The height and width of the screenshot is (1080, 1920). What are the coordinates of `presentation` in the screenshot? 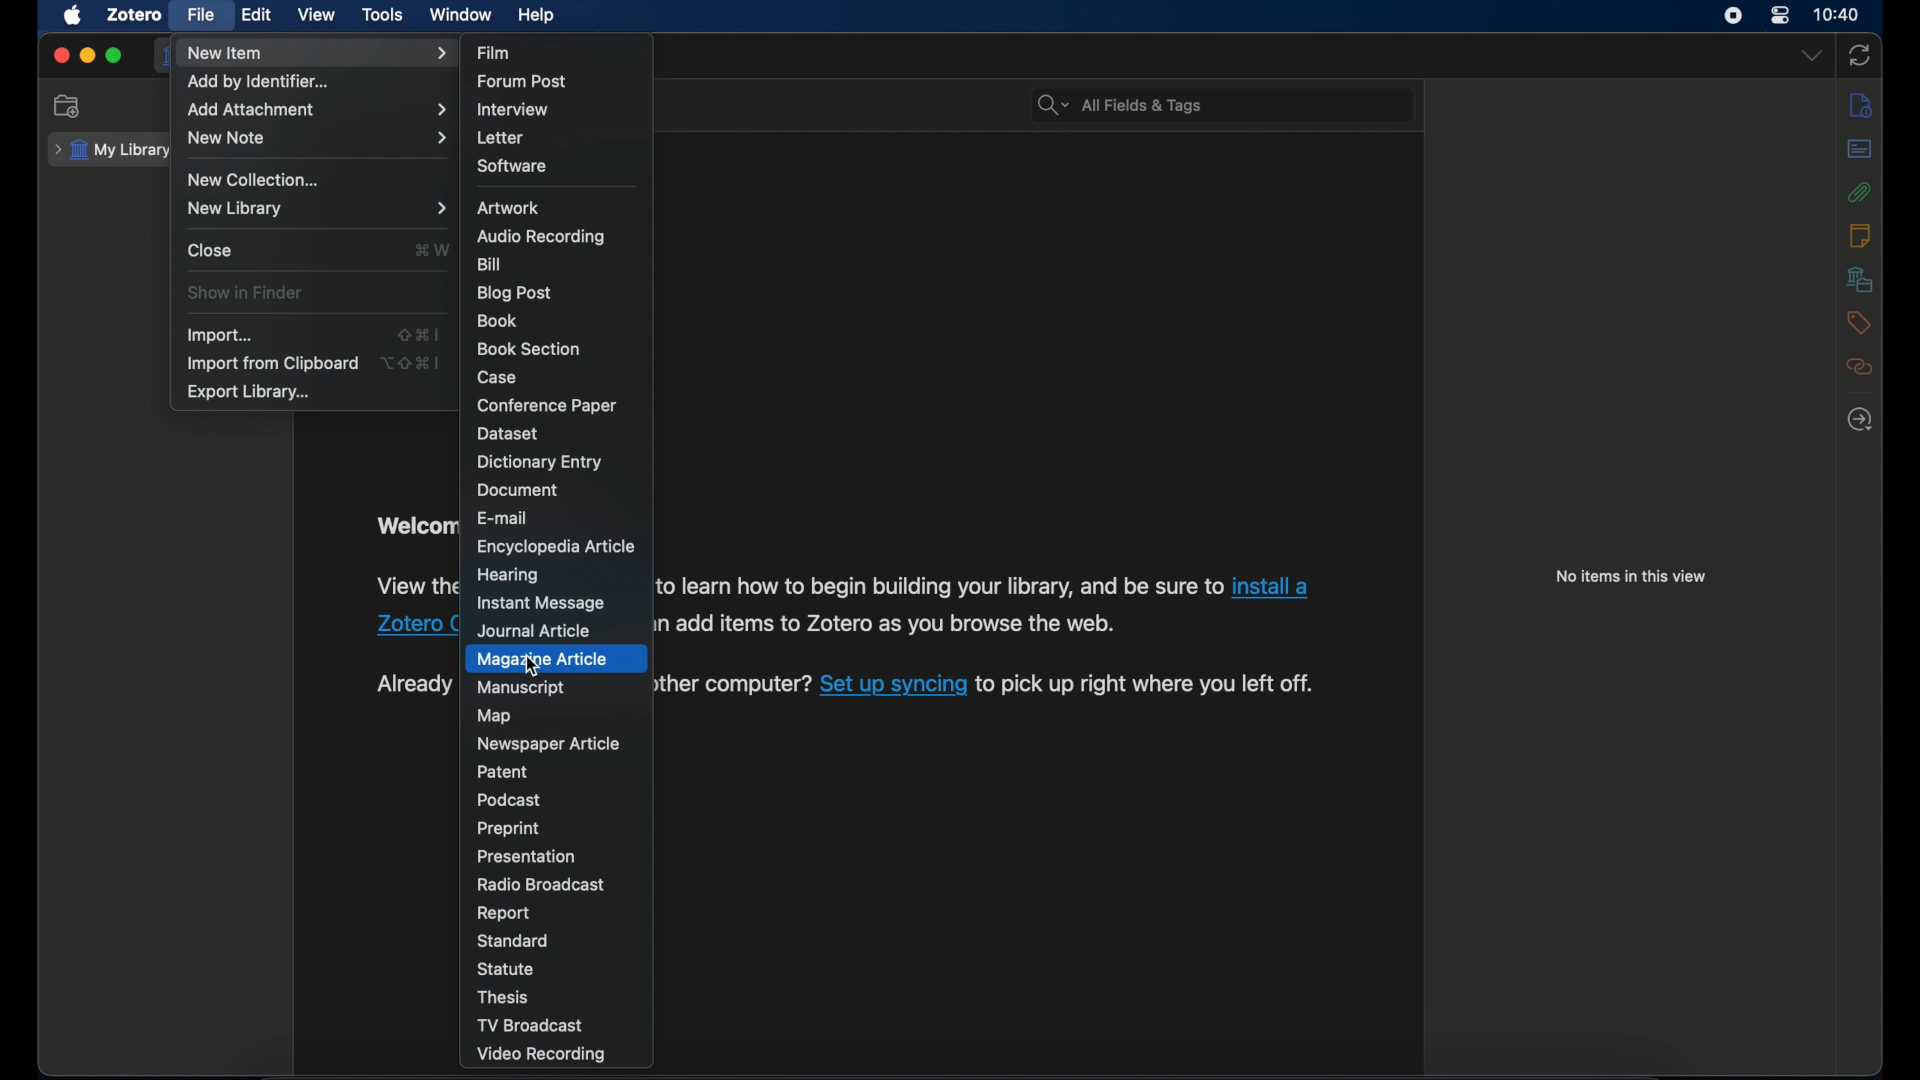 It's located at (529, 856).